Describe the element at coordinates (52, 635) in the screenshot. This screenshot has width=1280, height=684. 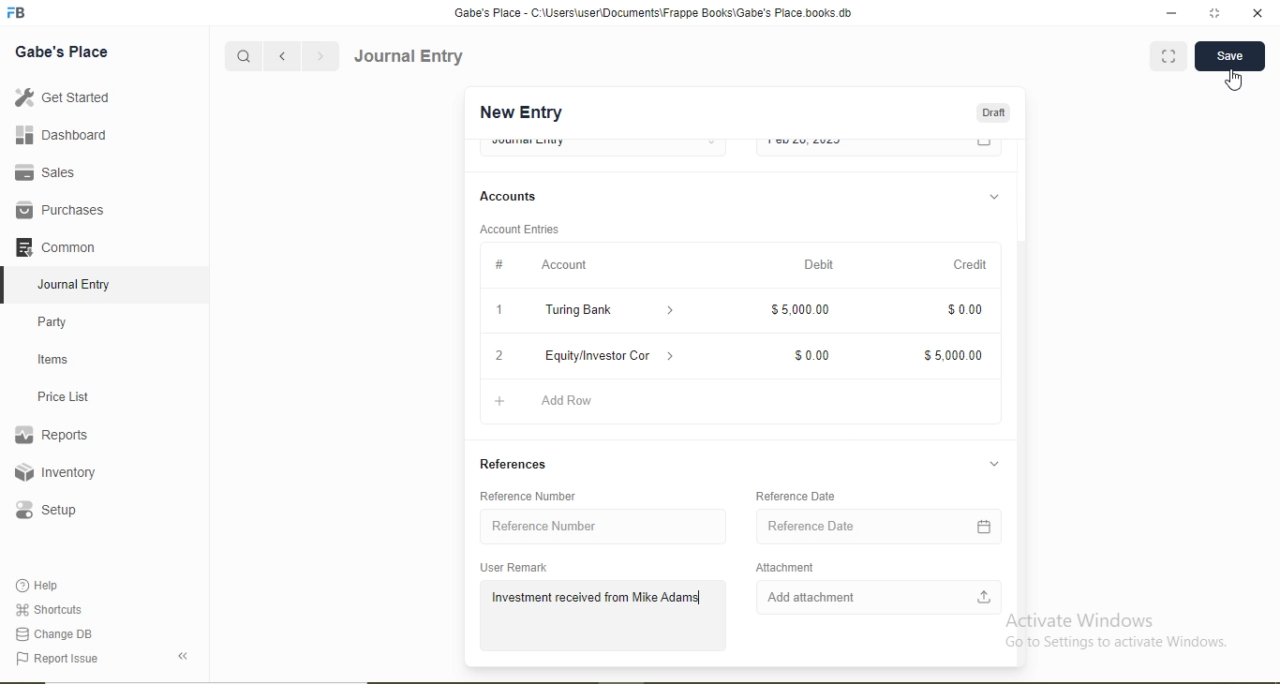
I see `Change DB` at that location.